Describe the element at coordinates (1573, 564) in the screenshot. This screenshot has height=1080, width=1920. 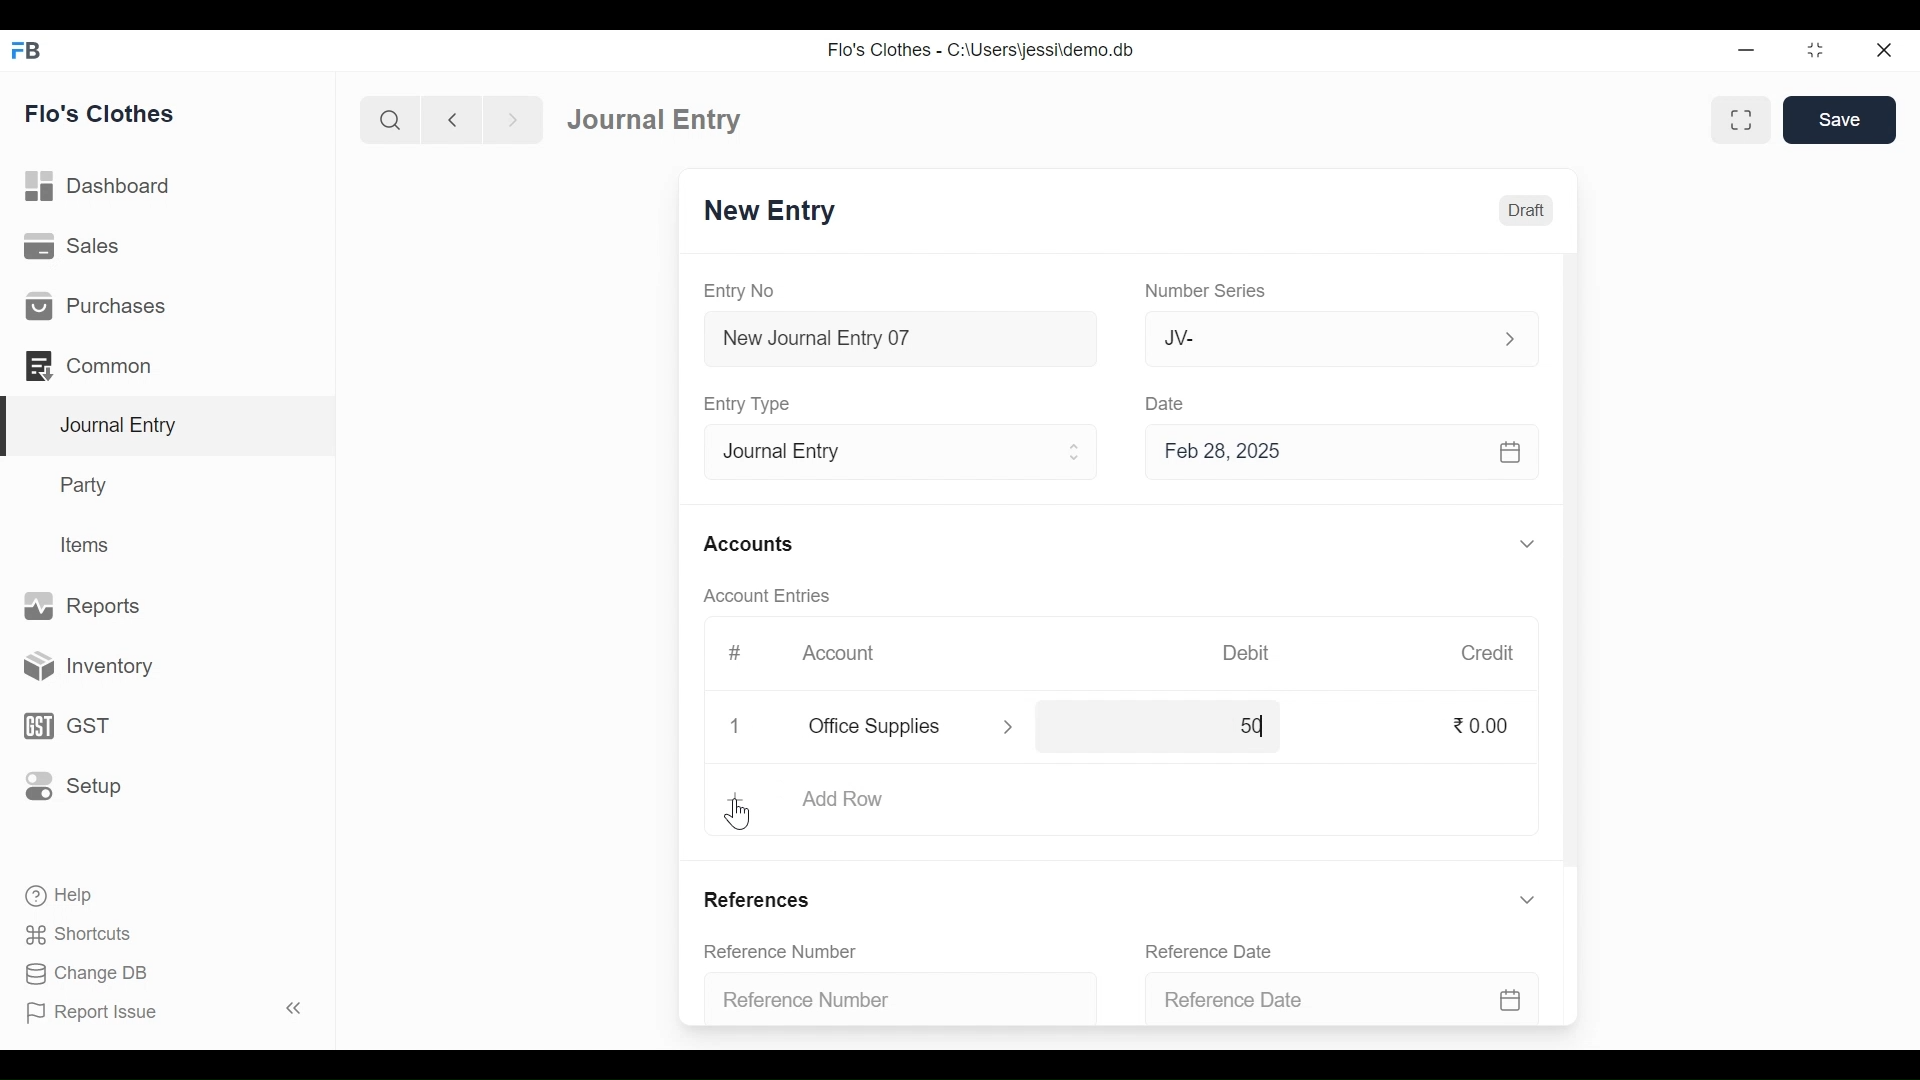
I see `Vertical Scroll bar` at that location.